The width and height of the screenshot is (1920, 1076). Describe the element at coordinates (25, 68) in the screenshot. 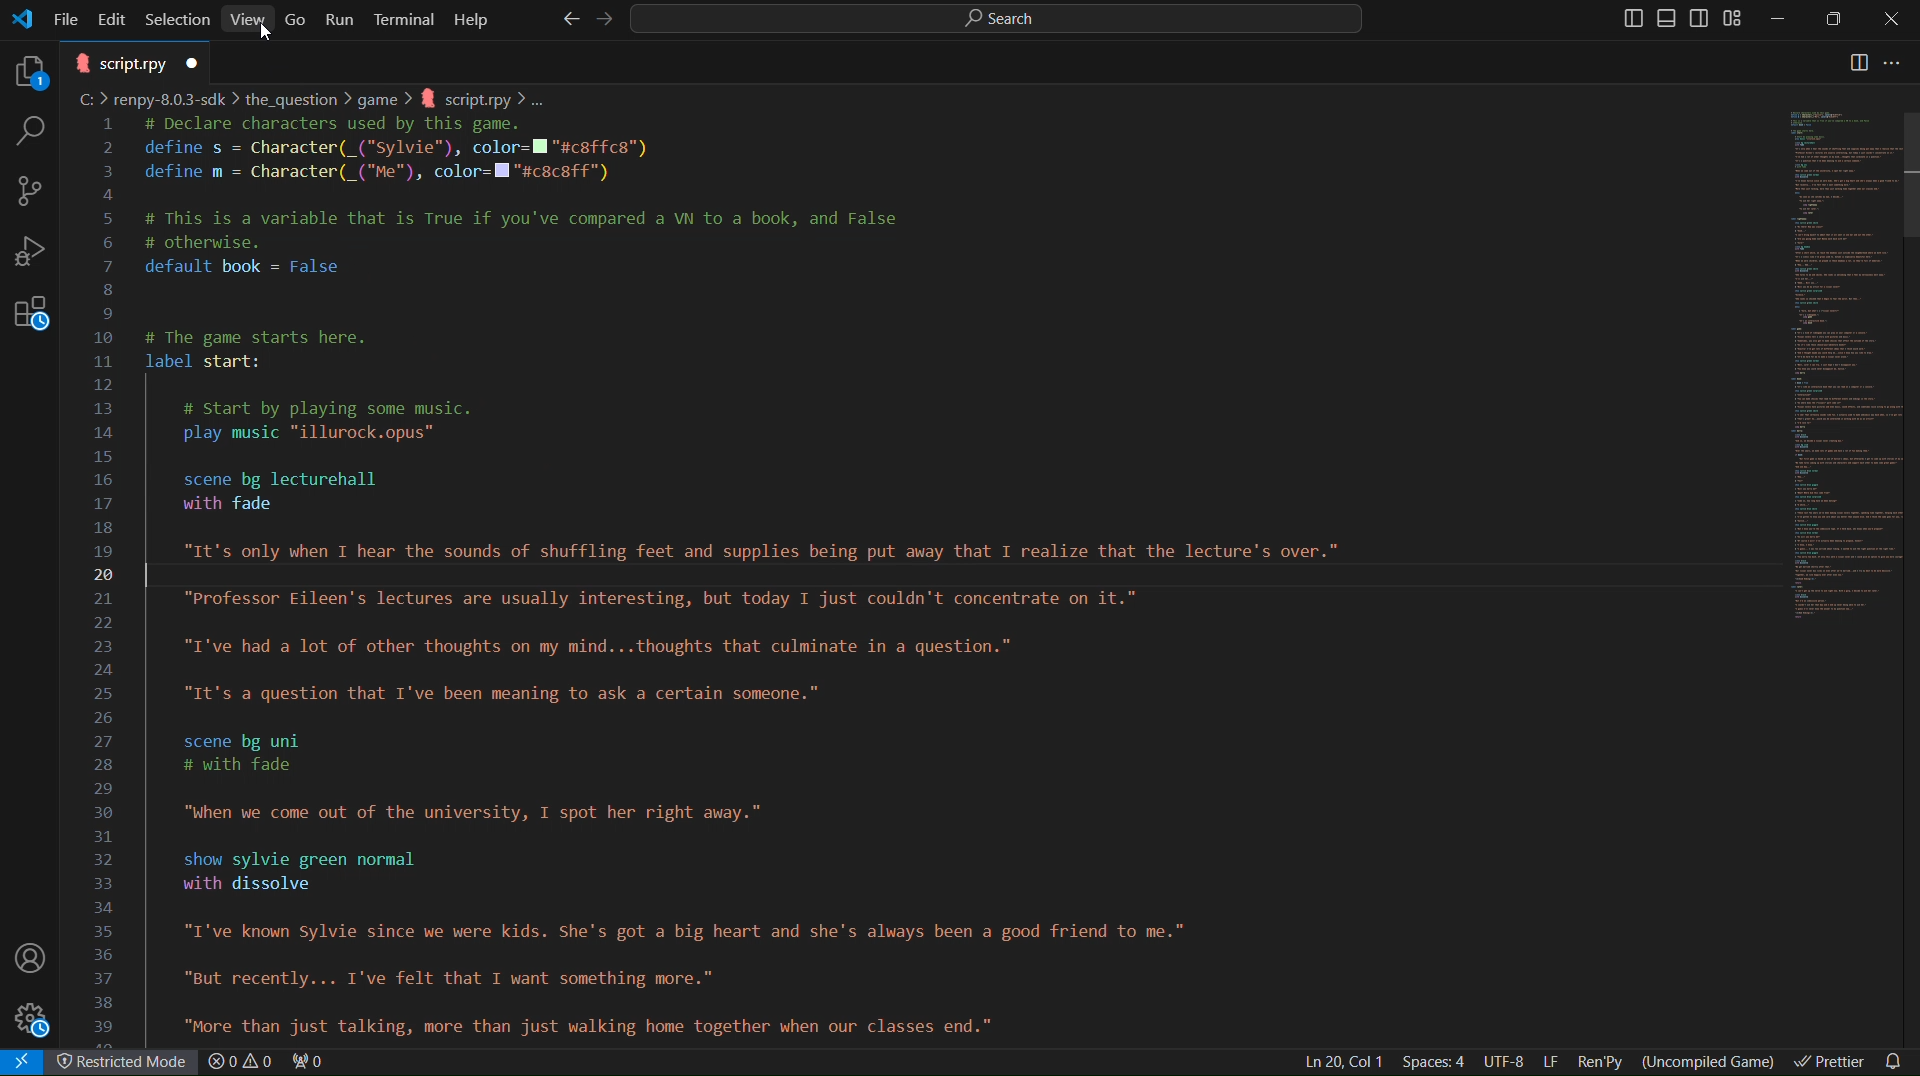

I see `Explorer` at that location.